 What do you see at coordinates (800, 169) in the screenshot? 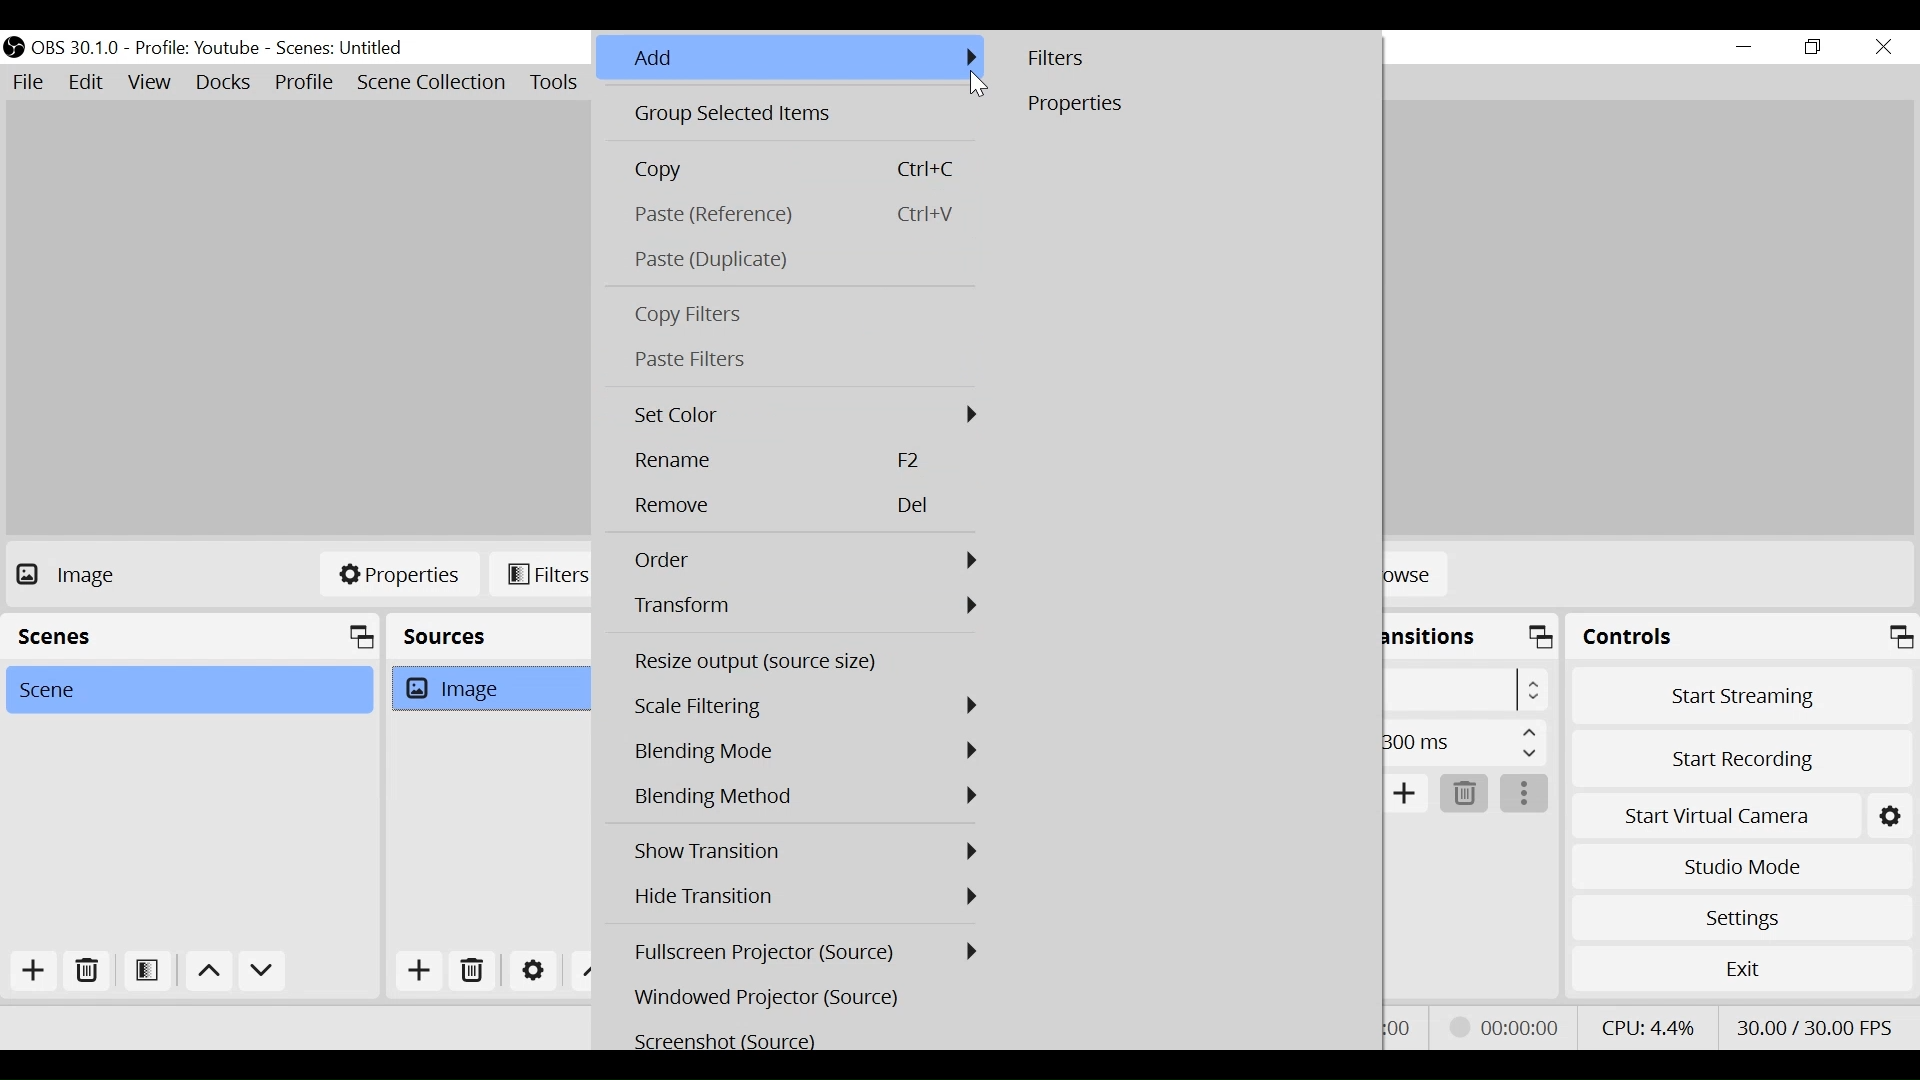
I see `Copy` at bounding box center [800, 169].